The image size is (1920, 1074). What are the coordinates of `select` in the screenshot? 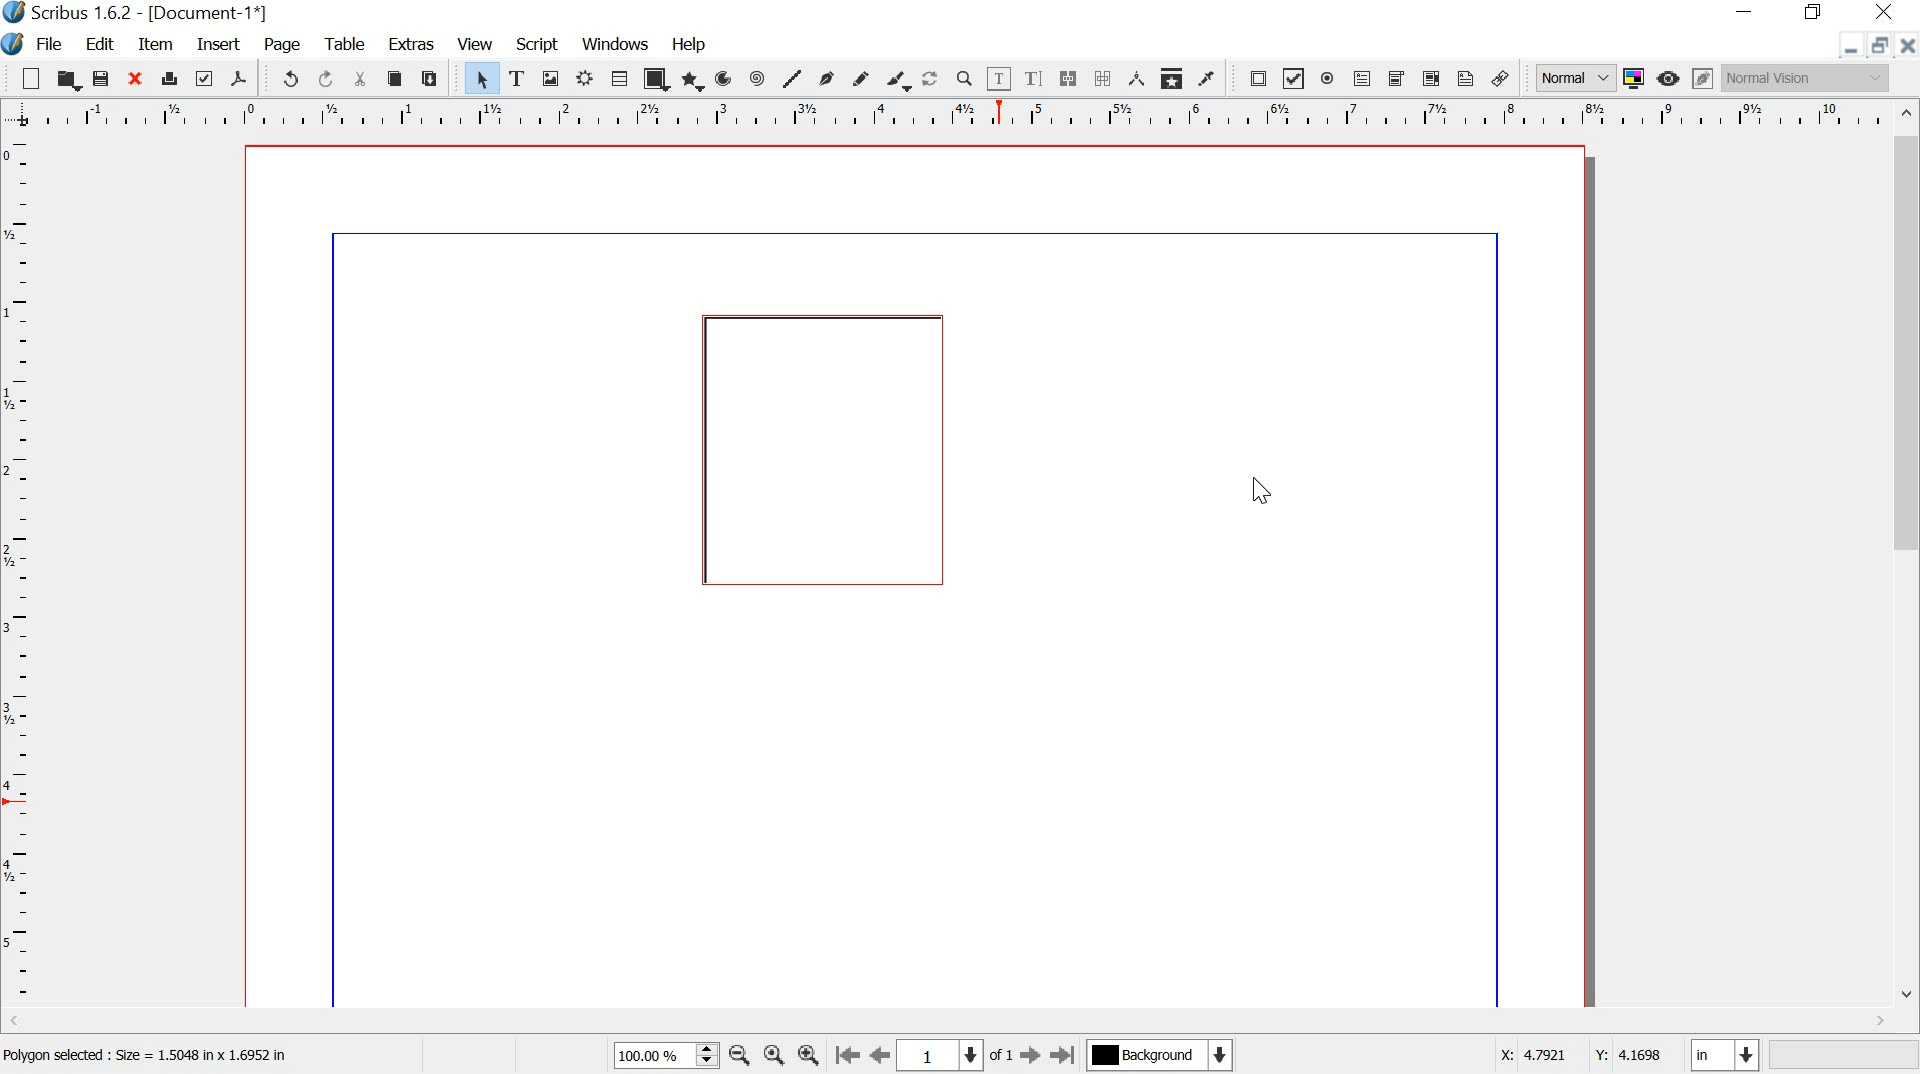 It's located at (473, 78).